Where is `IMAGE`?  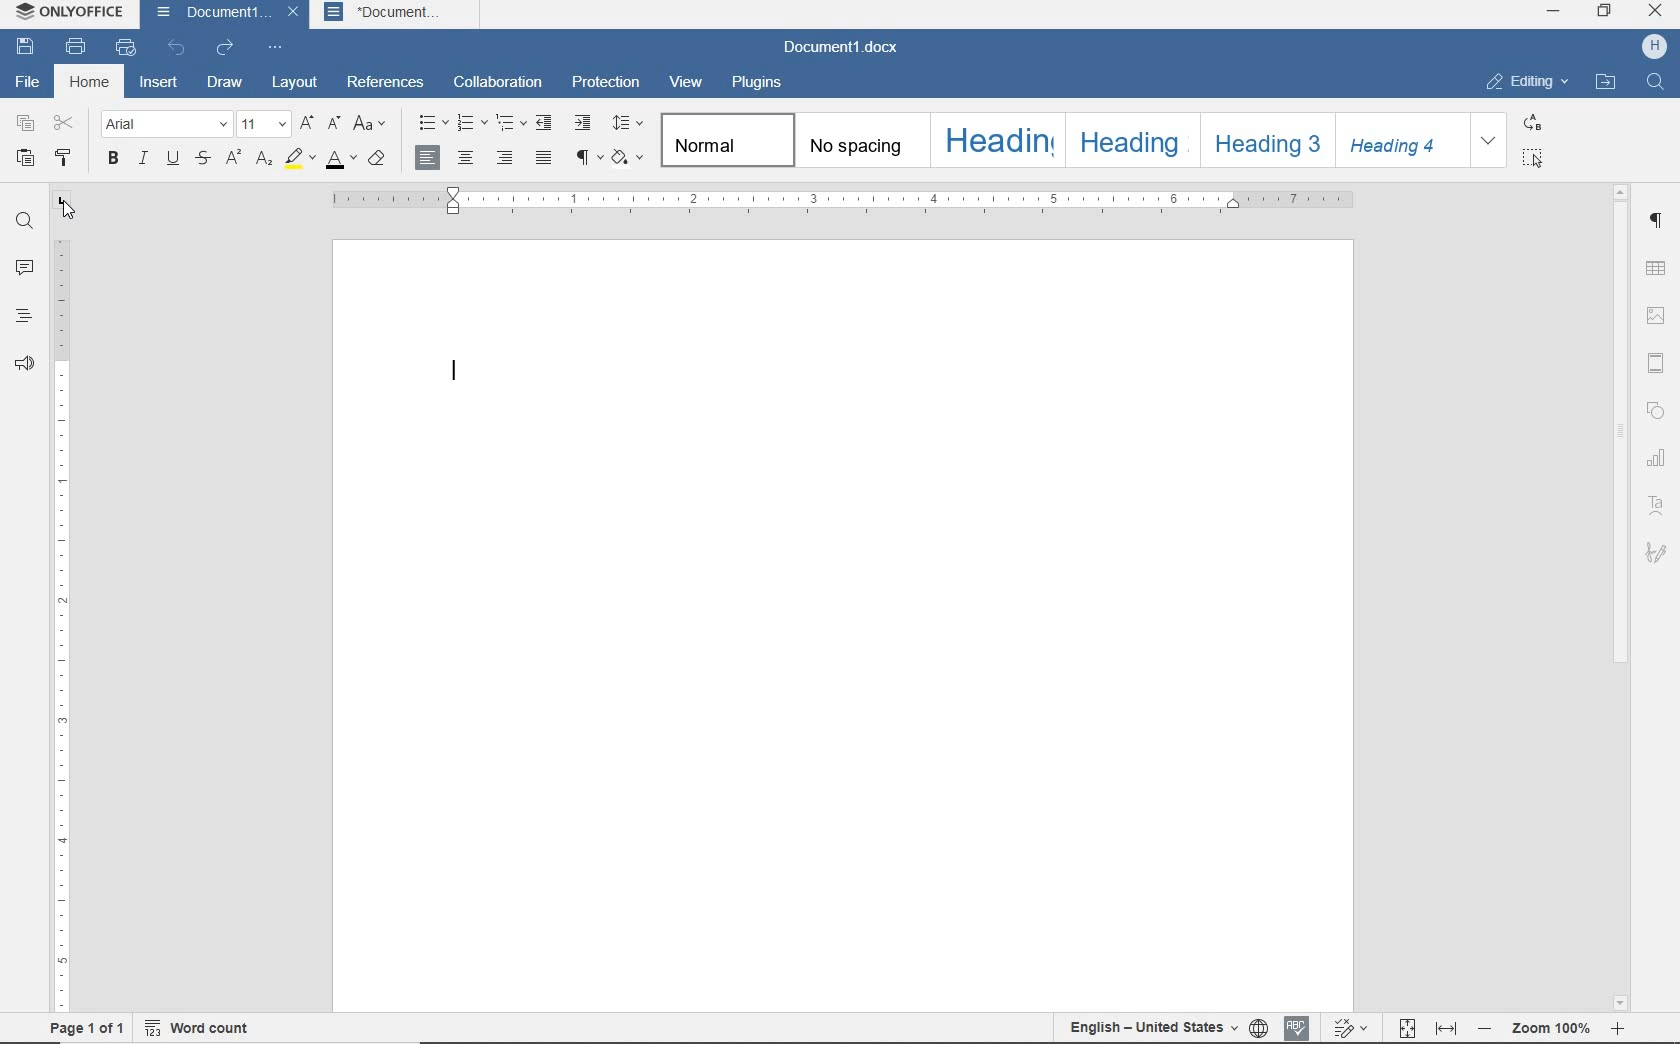
IMAGE is located at coordinates (1656, 316).